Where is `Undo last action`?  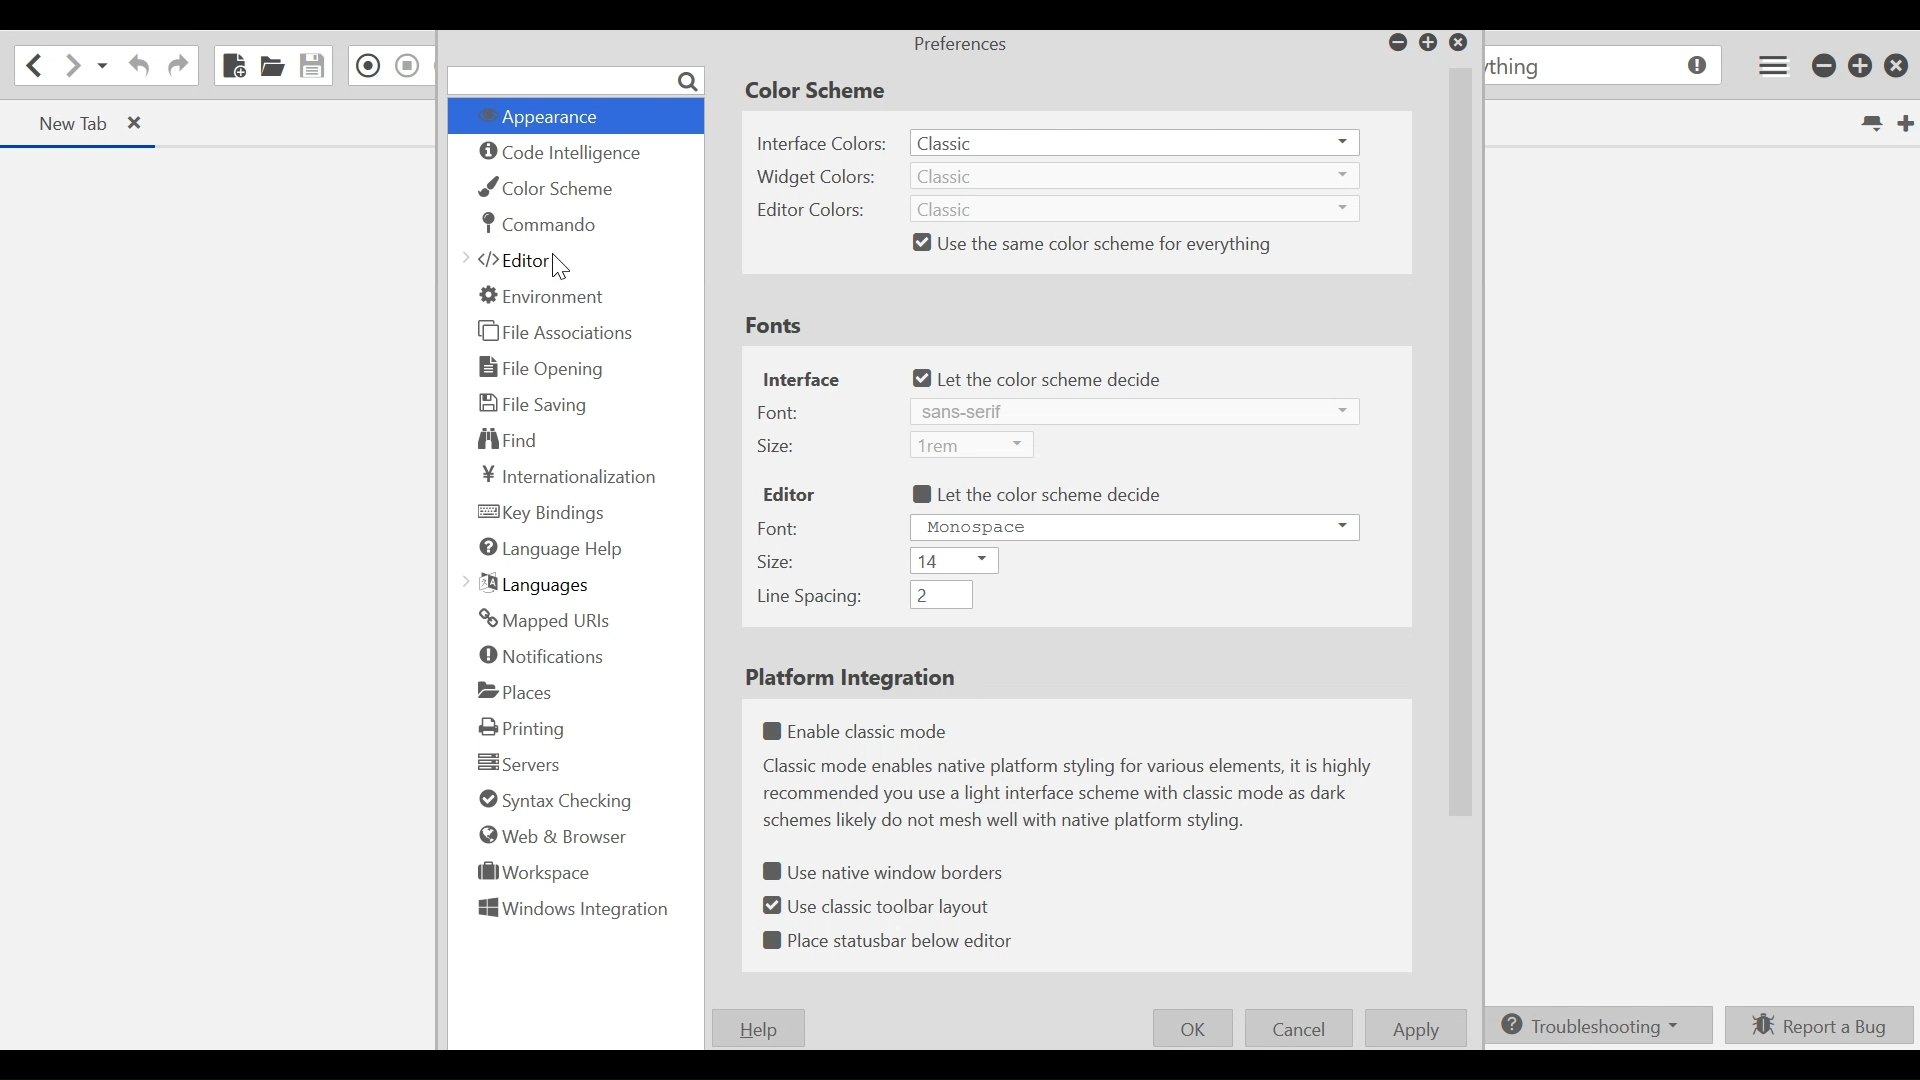 Undo last action is located at coordinates (140, 66).